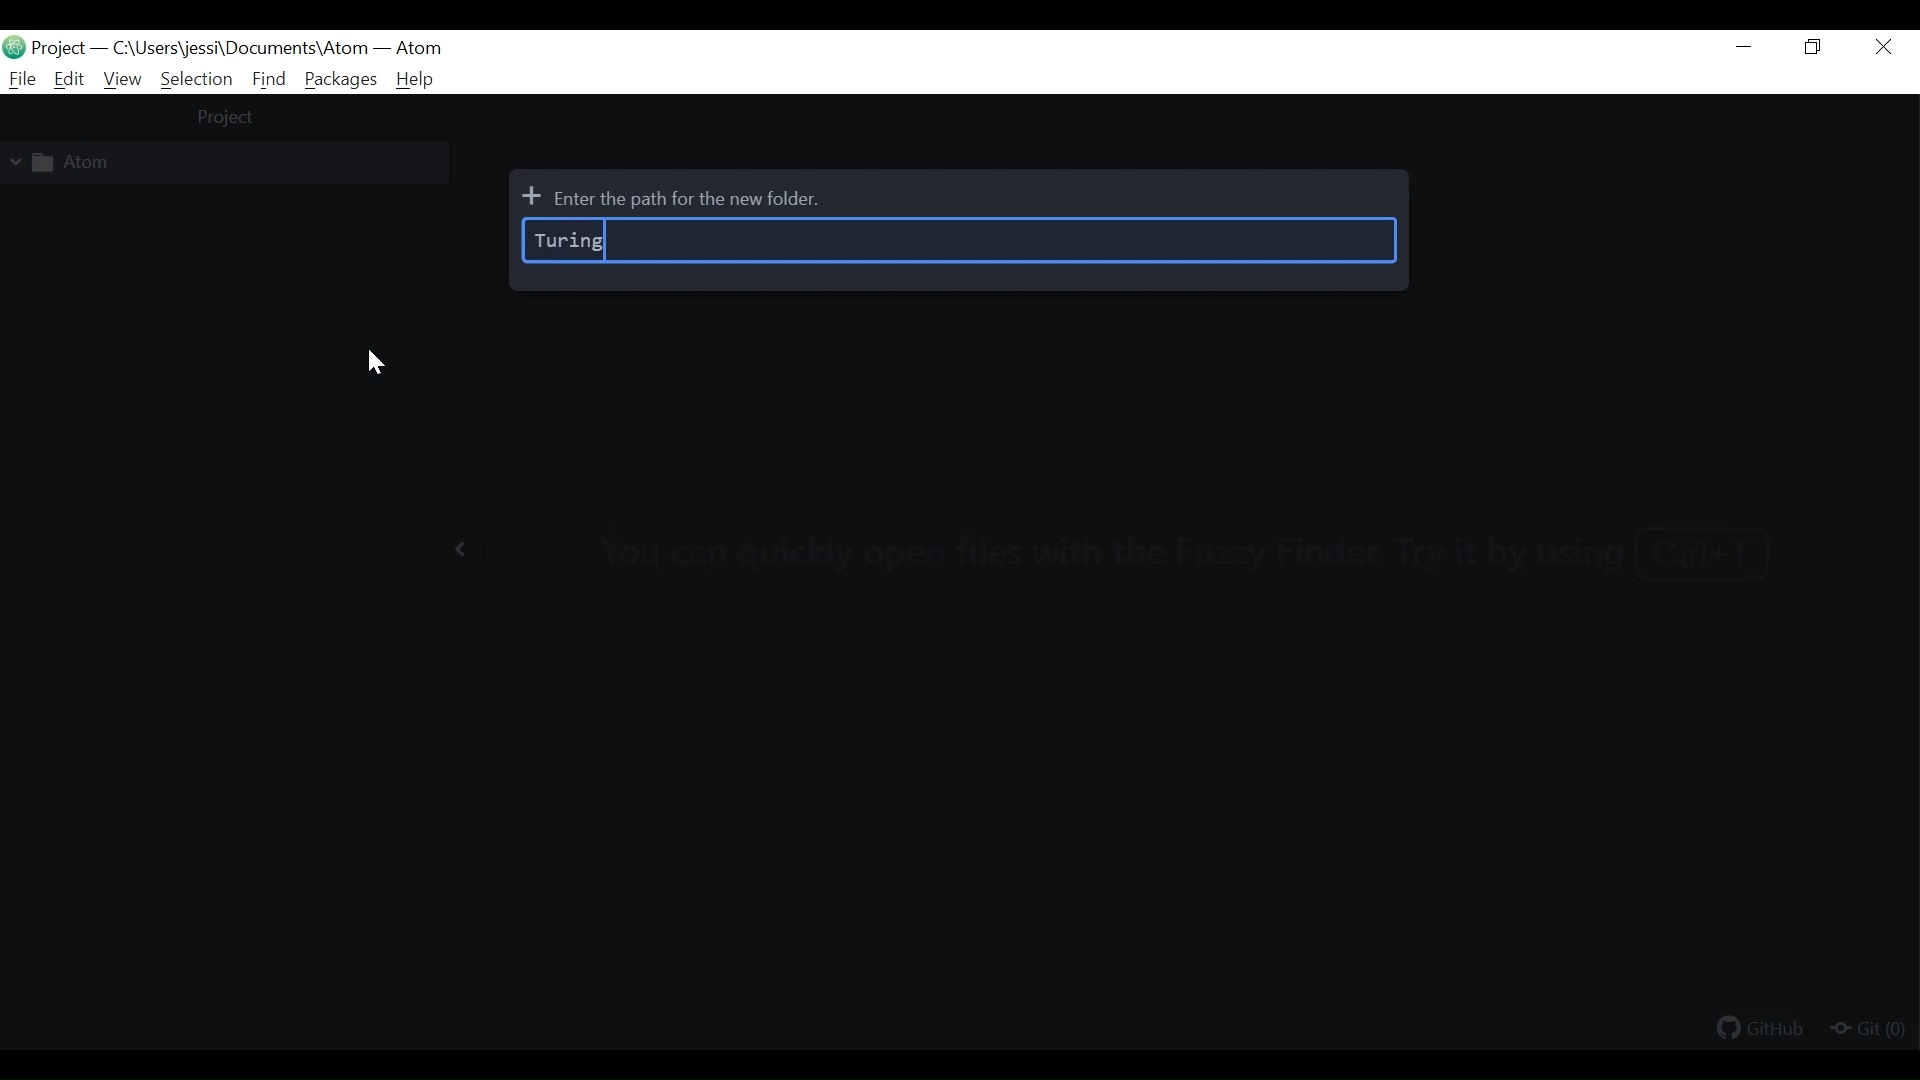  Describe the element at coordinates (270, 79) in the screenshot. I see `Find` at that location.